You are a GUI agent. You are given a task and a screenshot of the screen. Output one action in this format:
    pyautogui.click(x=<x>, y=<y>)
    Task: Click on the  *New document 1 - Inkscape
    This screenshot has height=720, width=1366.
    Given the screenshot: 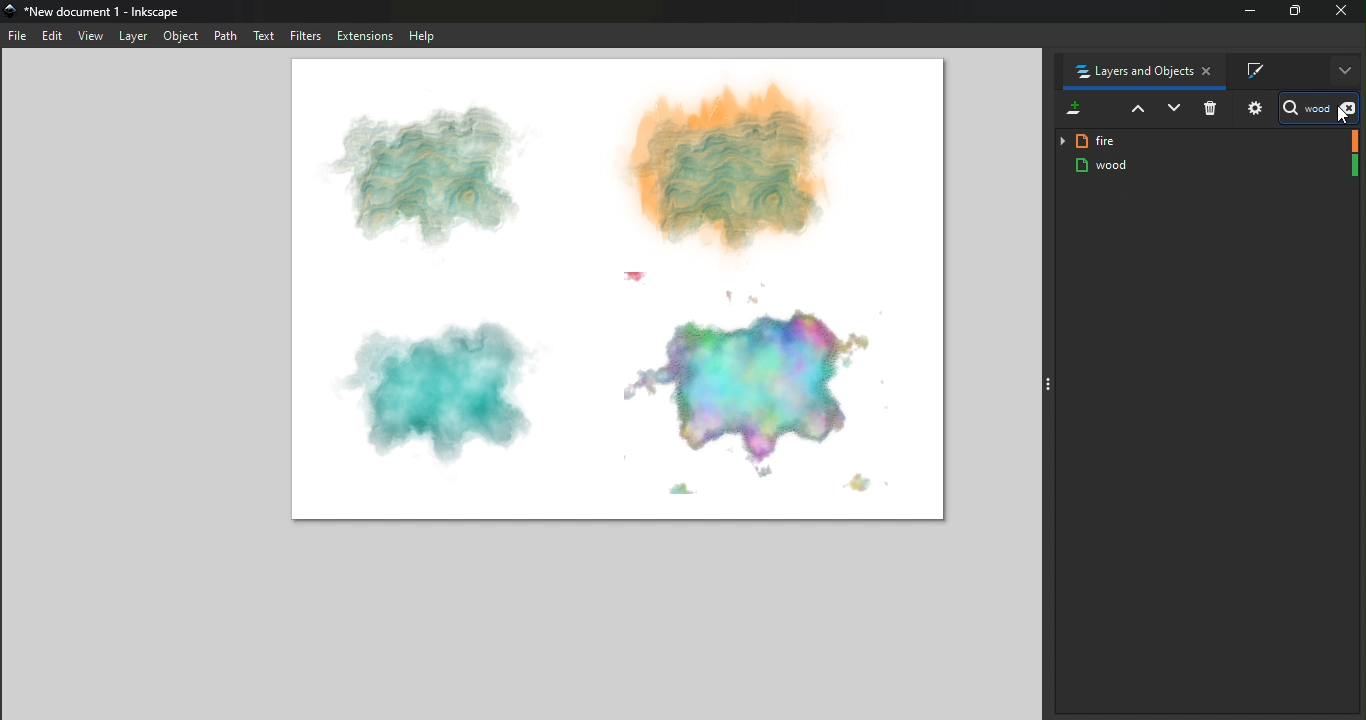 What is the action you would take?
    pyautogui.click(x=104, y=12)
    